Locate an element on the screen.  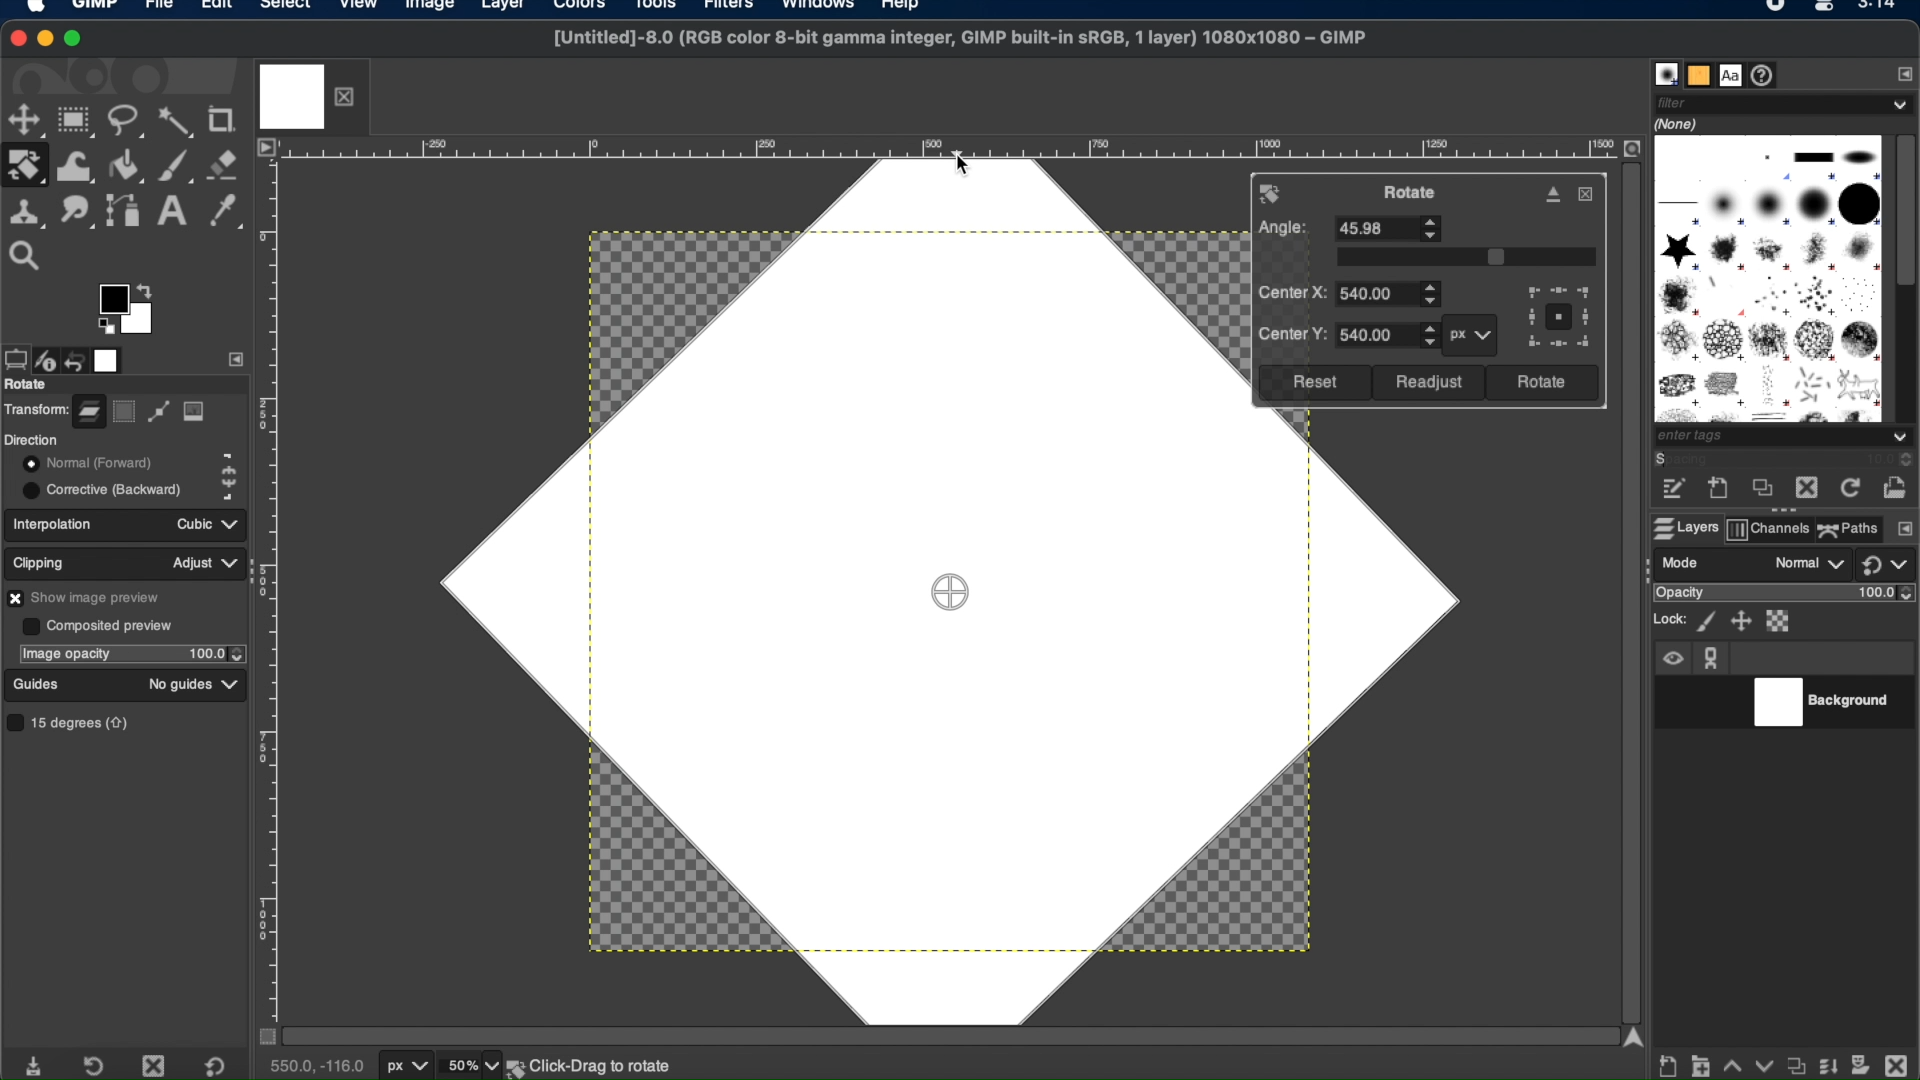
filter dropdown is located at coordinates (1784, 103).